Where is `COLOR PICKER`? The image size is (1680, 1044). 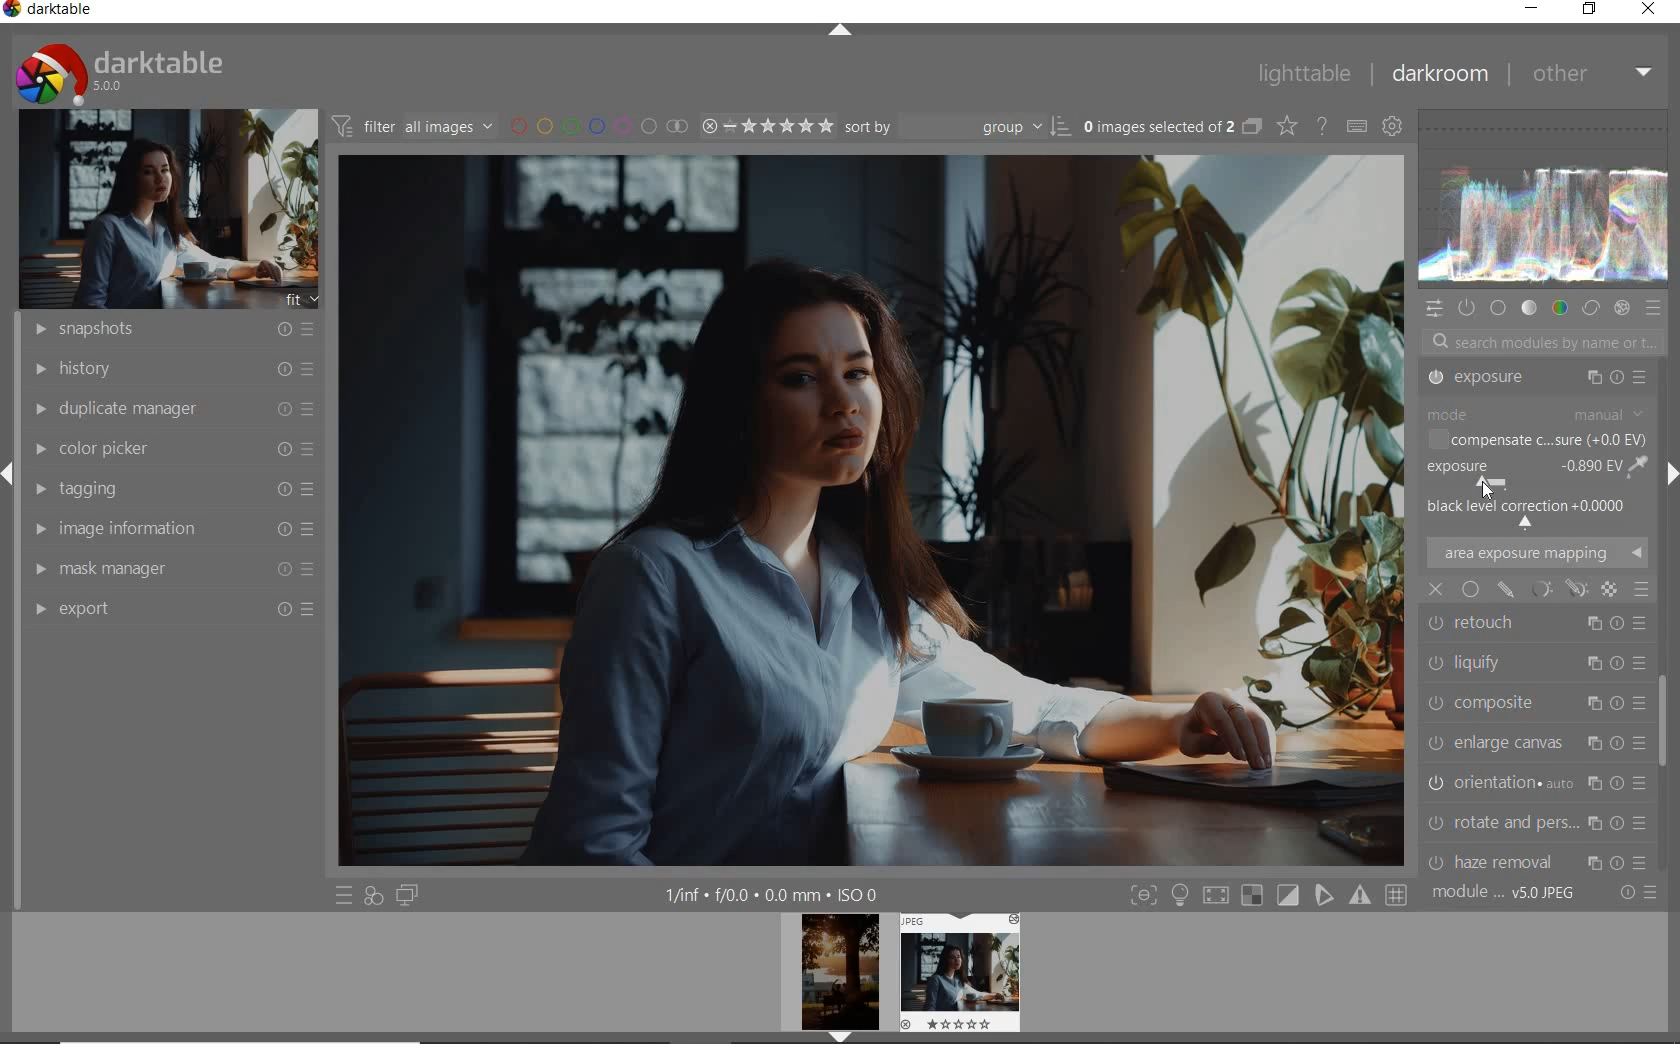 COLOR PICKER is located at coordinates (175, 445).